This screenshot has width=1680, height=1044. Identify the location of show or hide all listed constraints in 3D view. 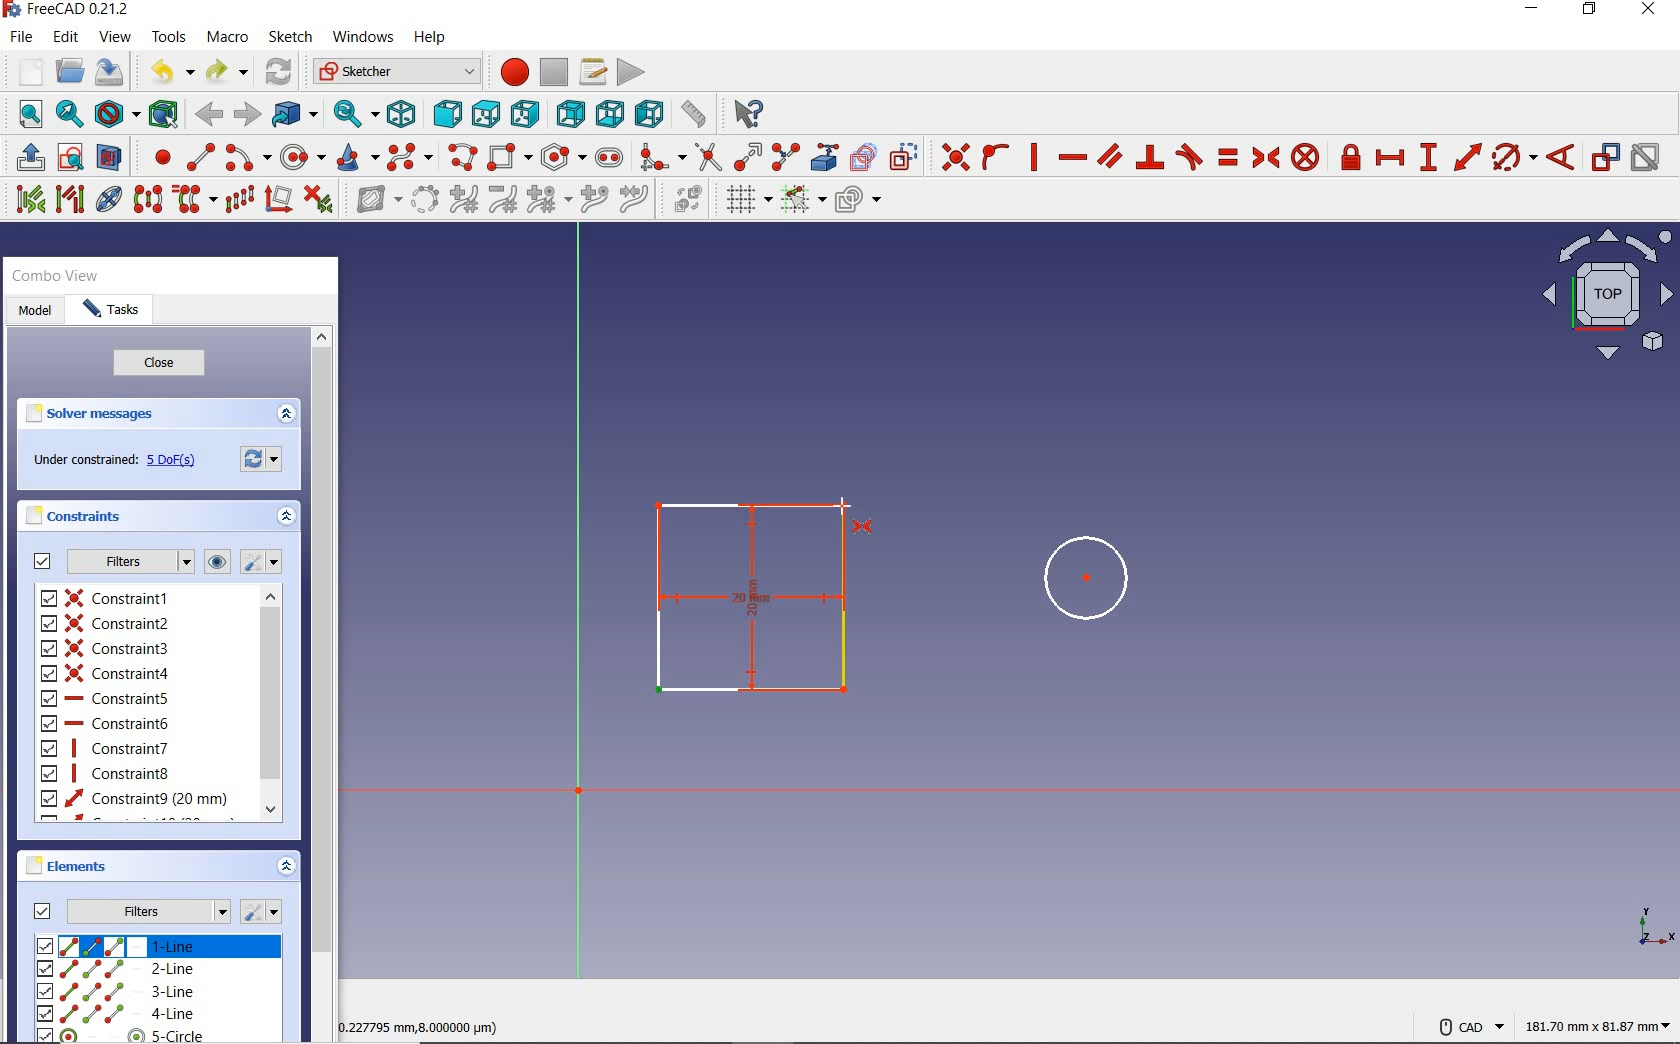
(218, 560).